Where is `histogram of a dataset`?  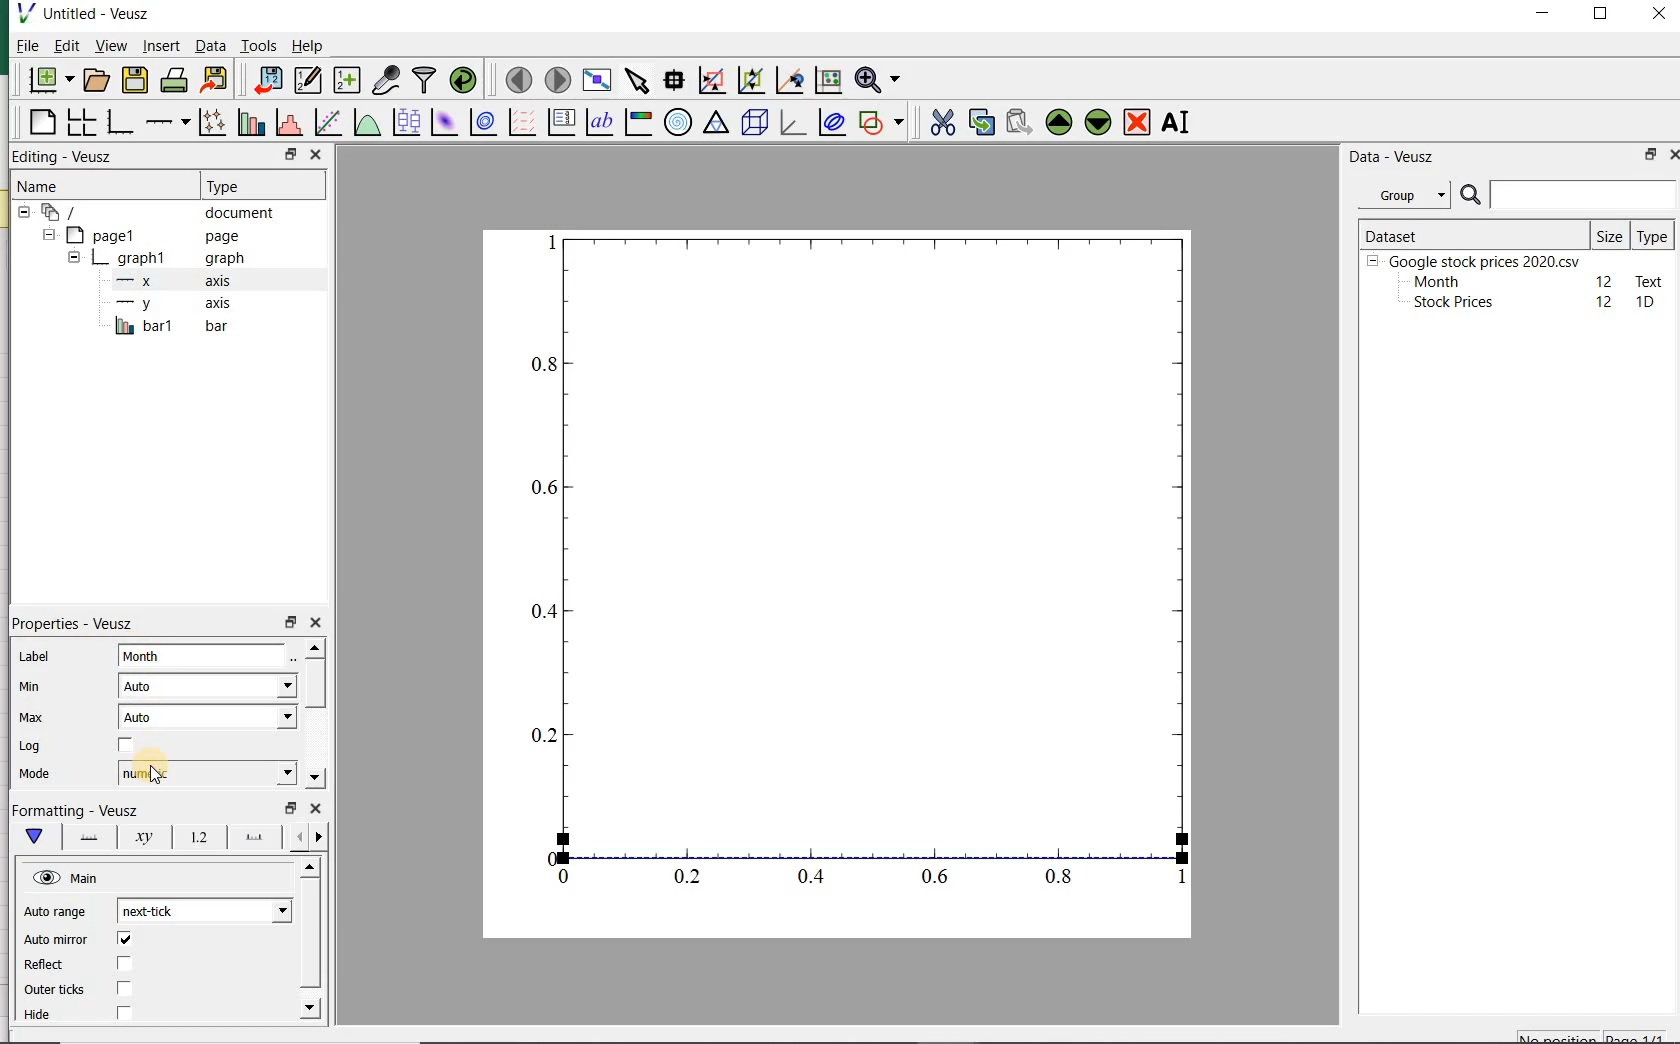
histogram of a dataset is located at coordinates (287, 125).